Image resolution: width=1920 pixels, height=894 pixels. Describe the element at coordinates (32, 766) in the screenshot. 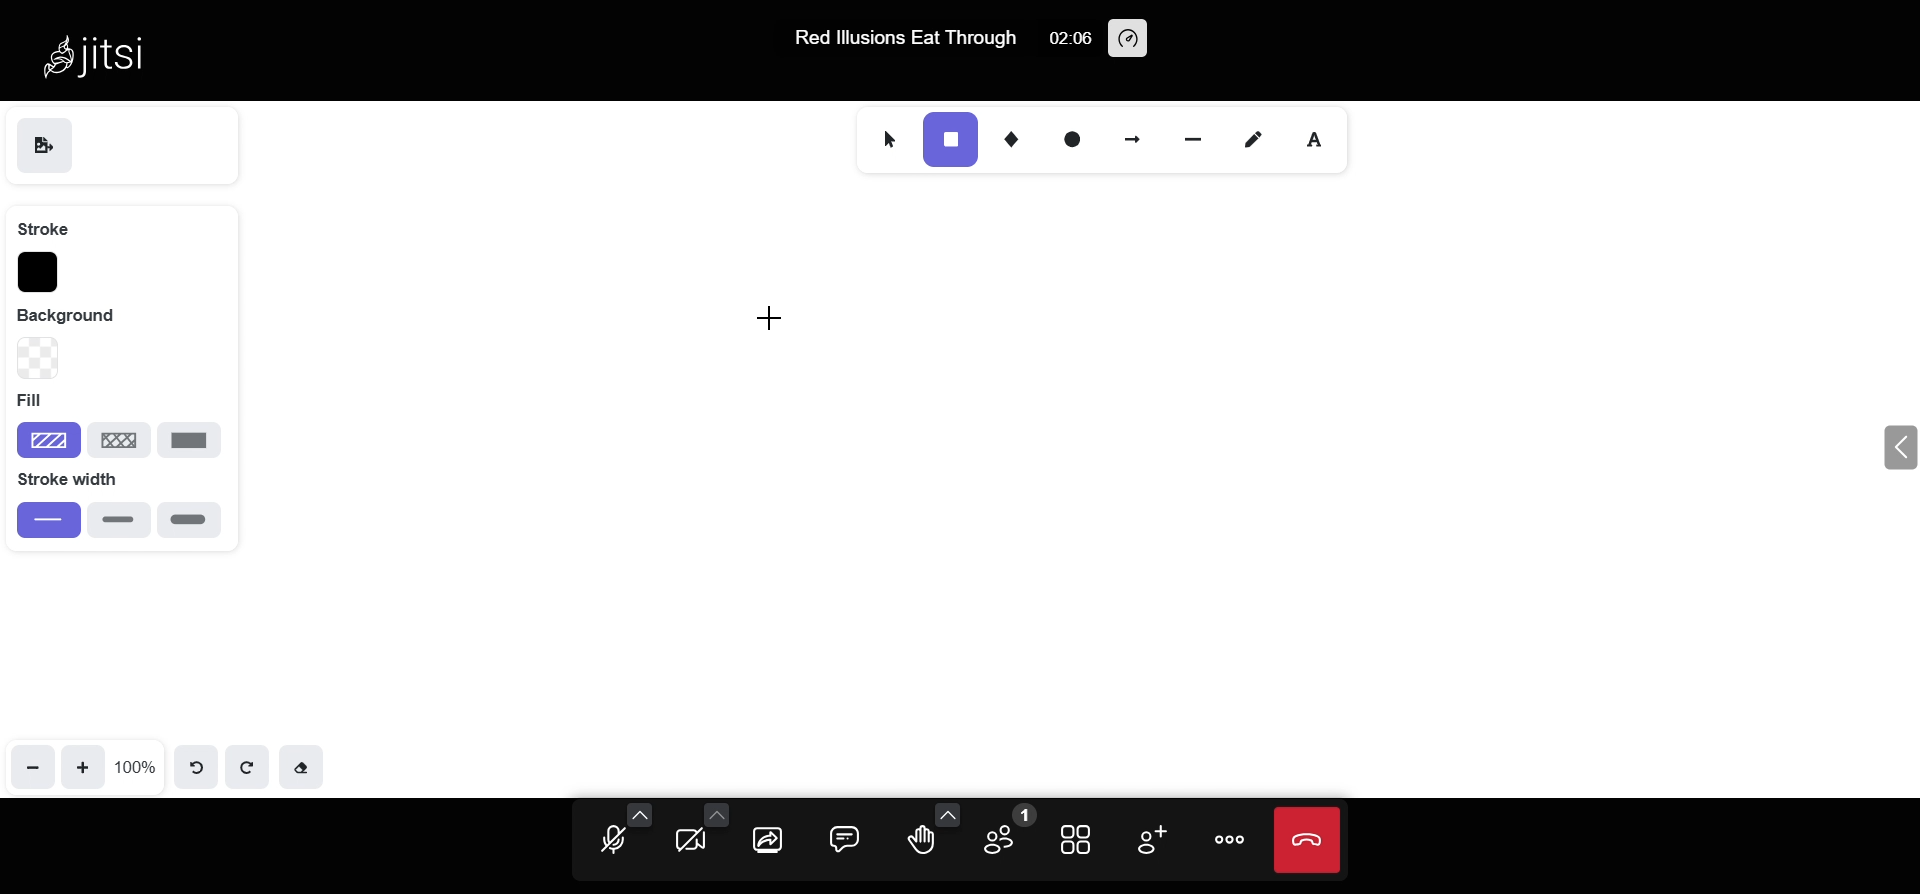

I see `zoom out` at that location.